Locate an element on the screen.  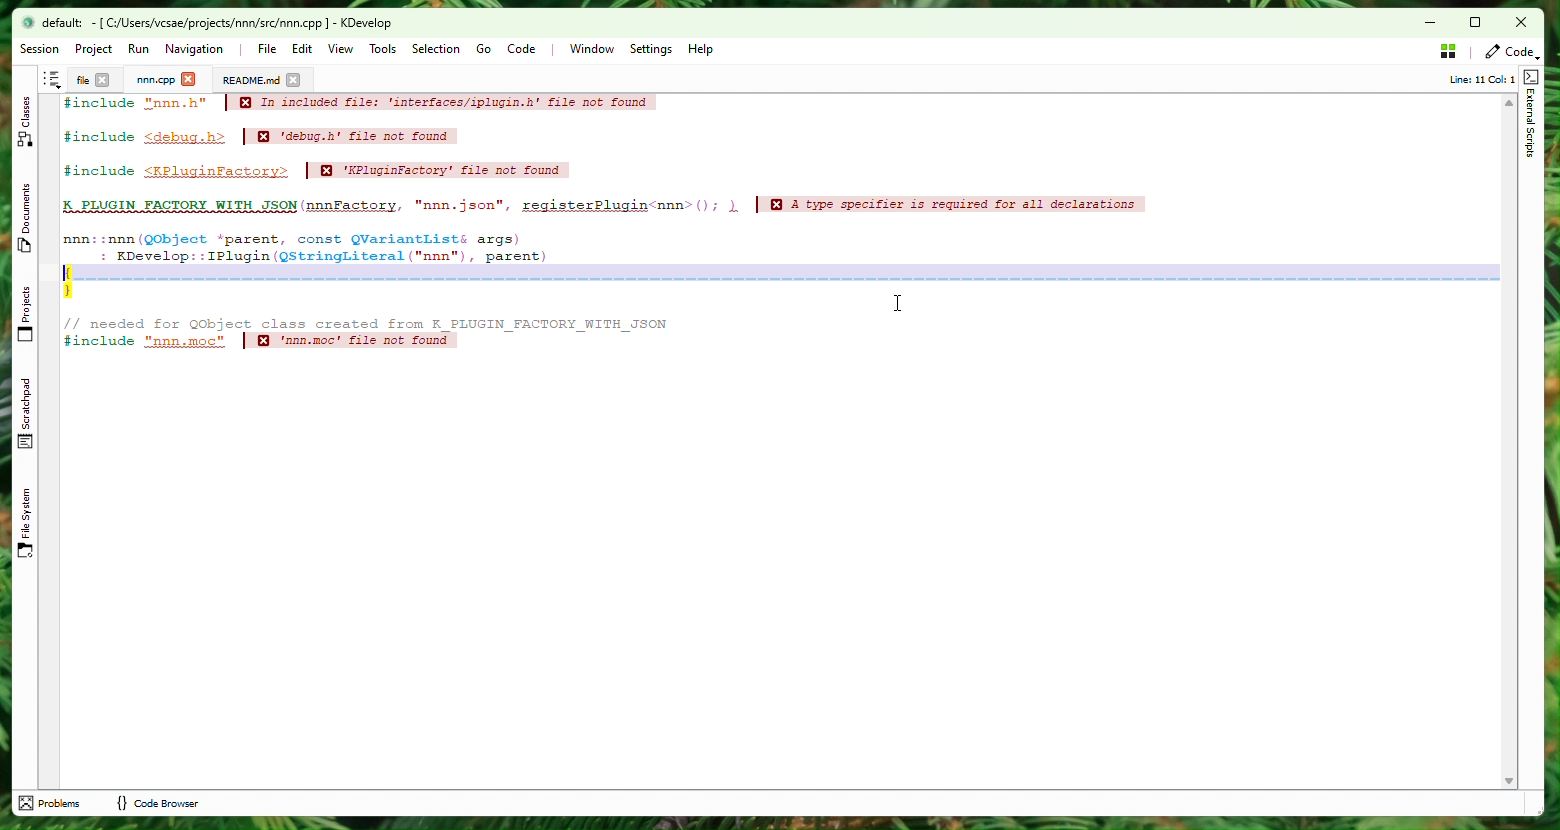
File is located at coordinates (80, 80).